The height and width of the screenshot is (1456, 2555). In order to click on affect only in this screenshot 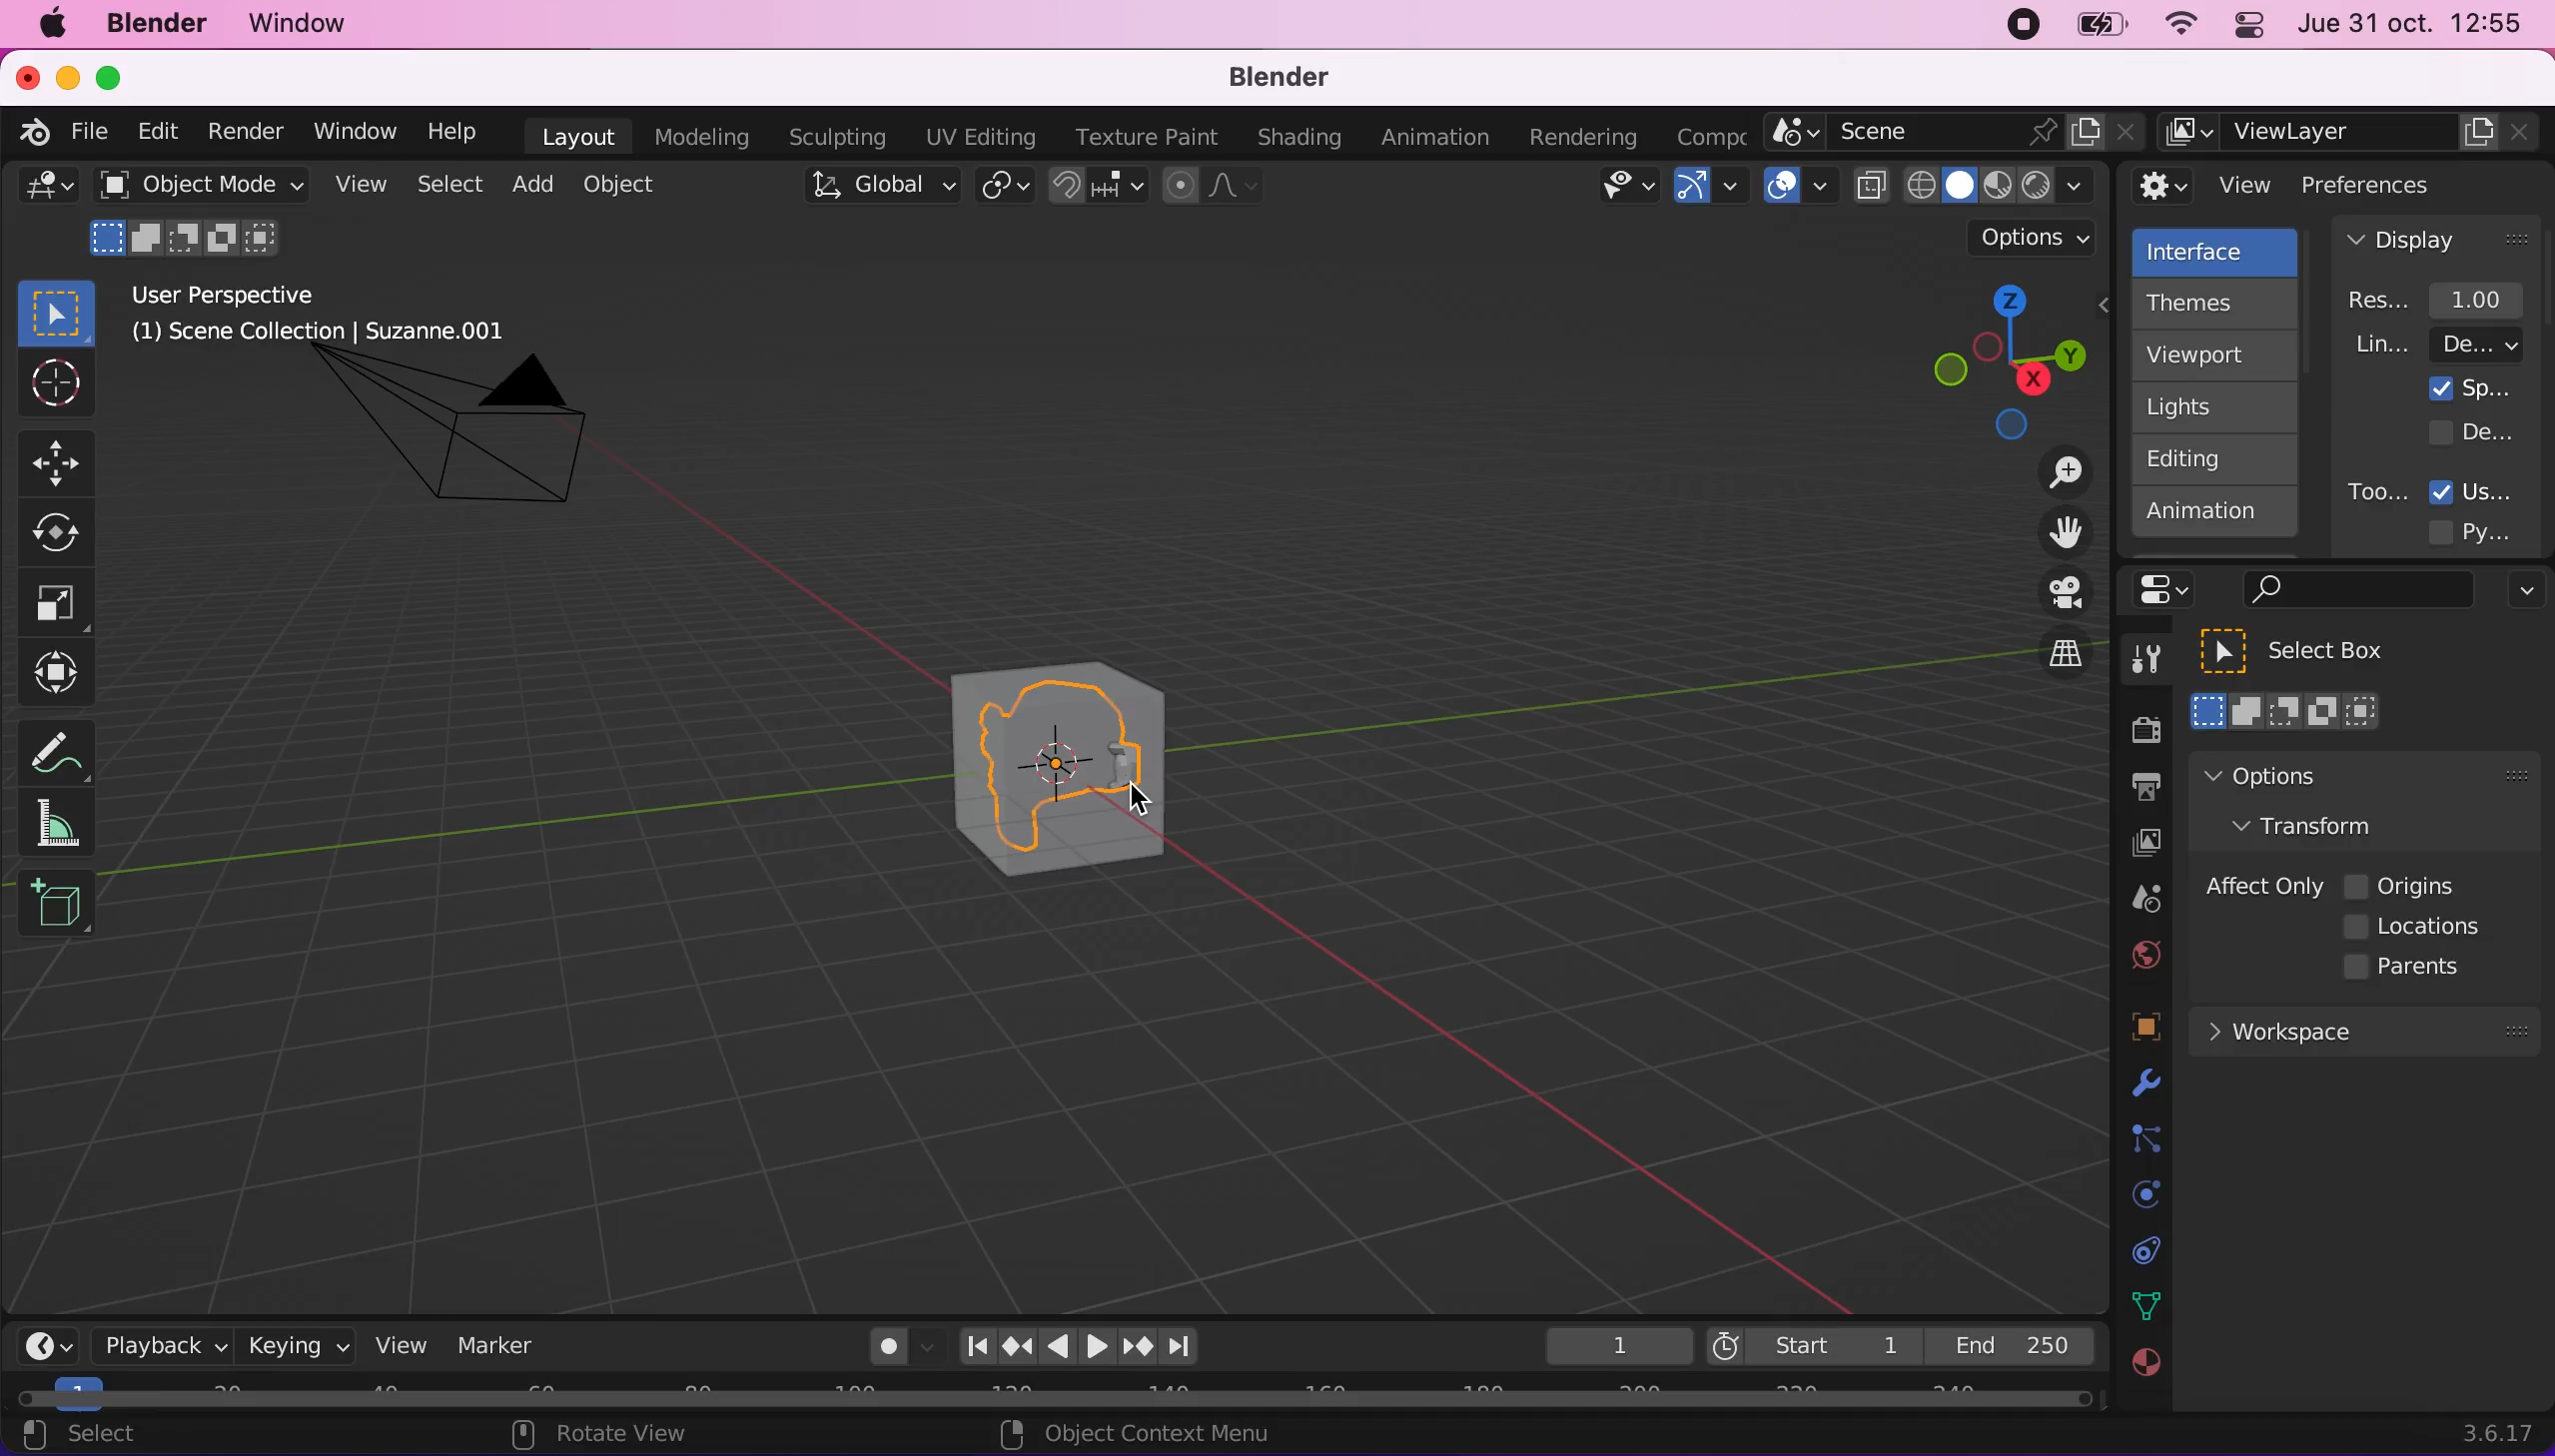, I will do `click(2260, 886)`.